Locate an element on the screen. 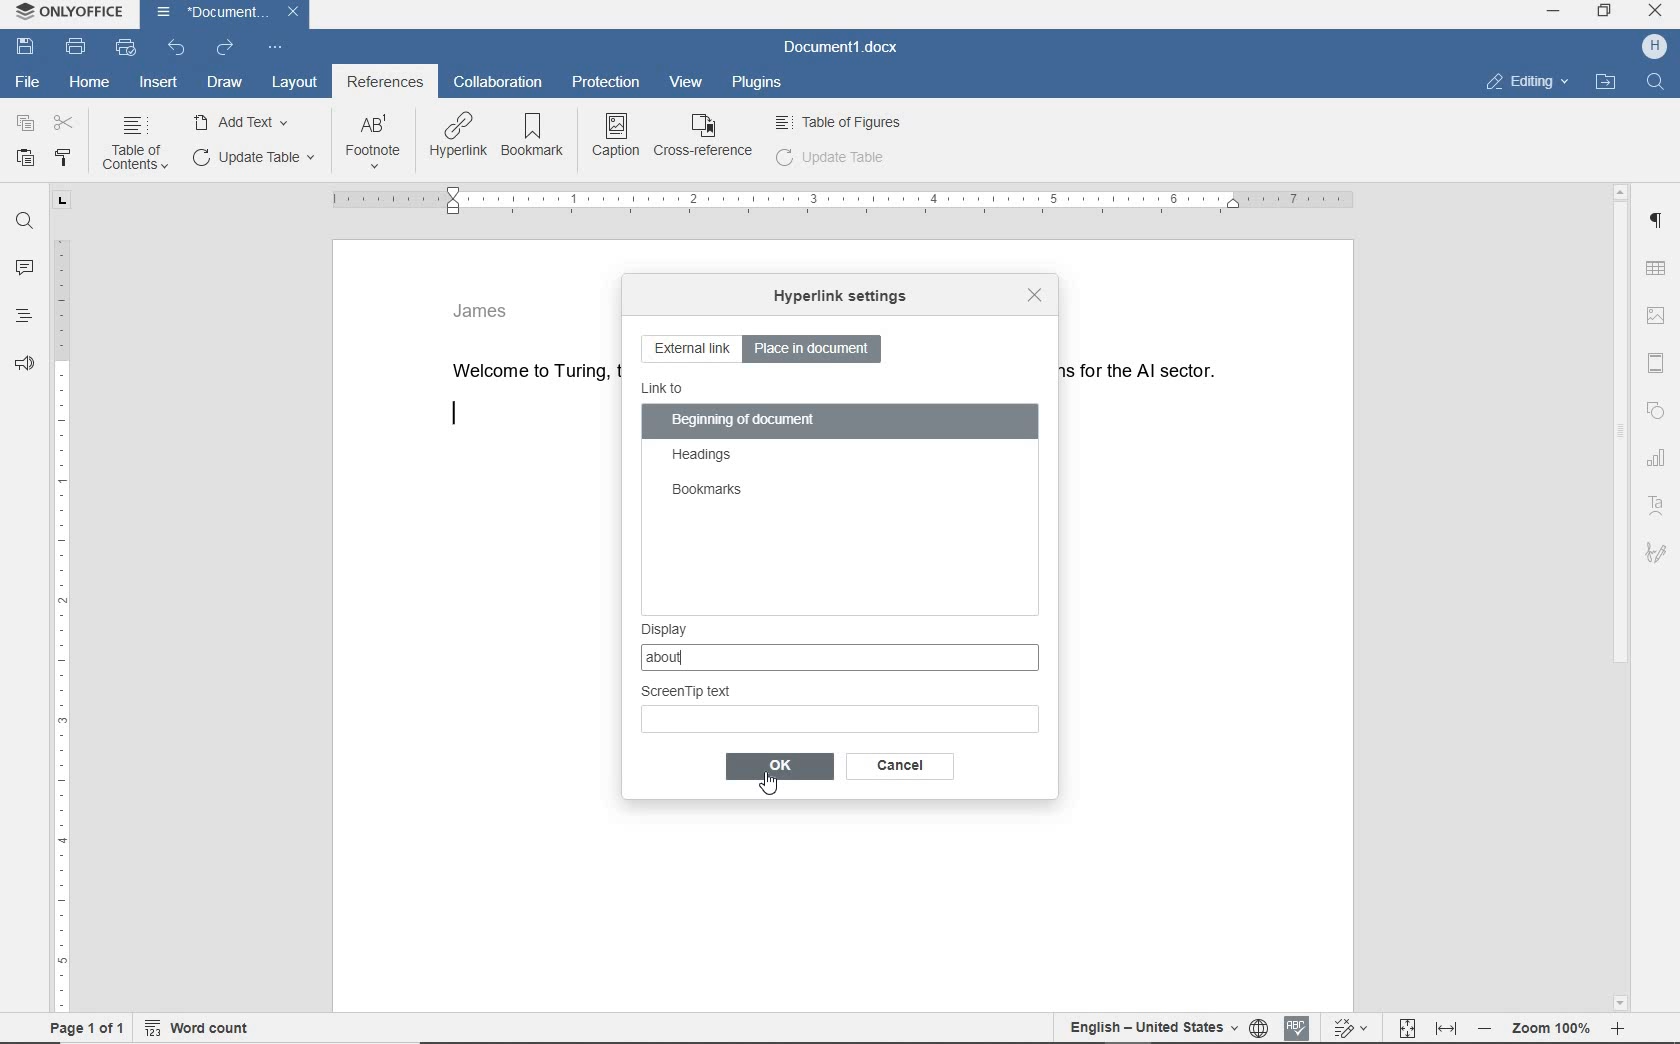  track changes is located at coordinates (1352, 1028).